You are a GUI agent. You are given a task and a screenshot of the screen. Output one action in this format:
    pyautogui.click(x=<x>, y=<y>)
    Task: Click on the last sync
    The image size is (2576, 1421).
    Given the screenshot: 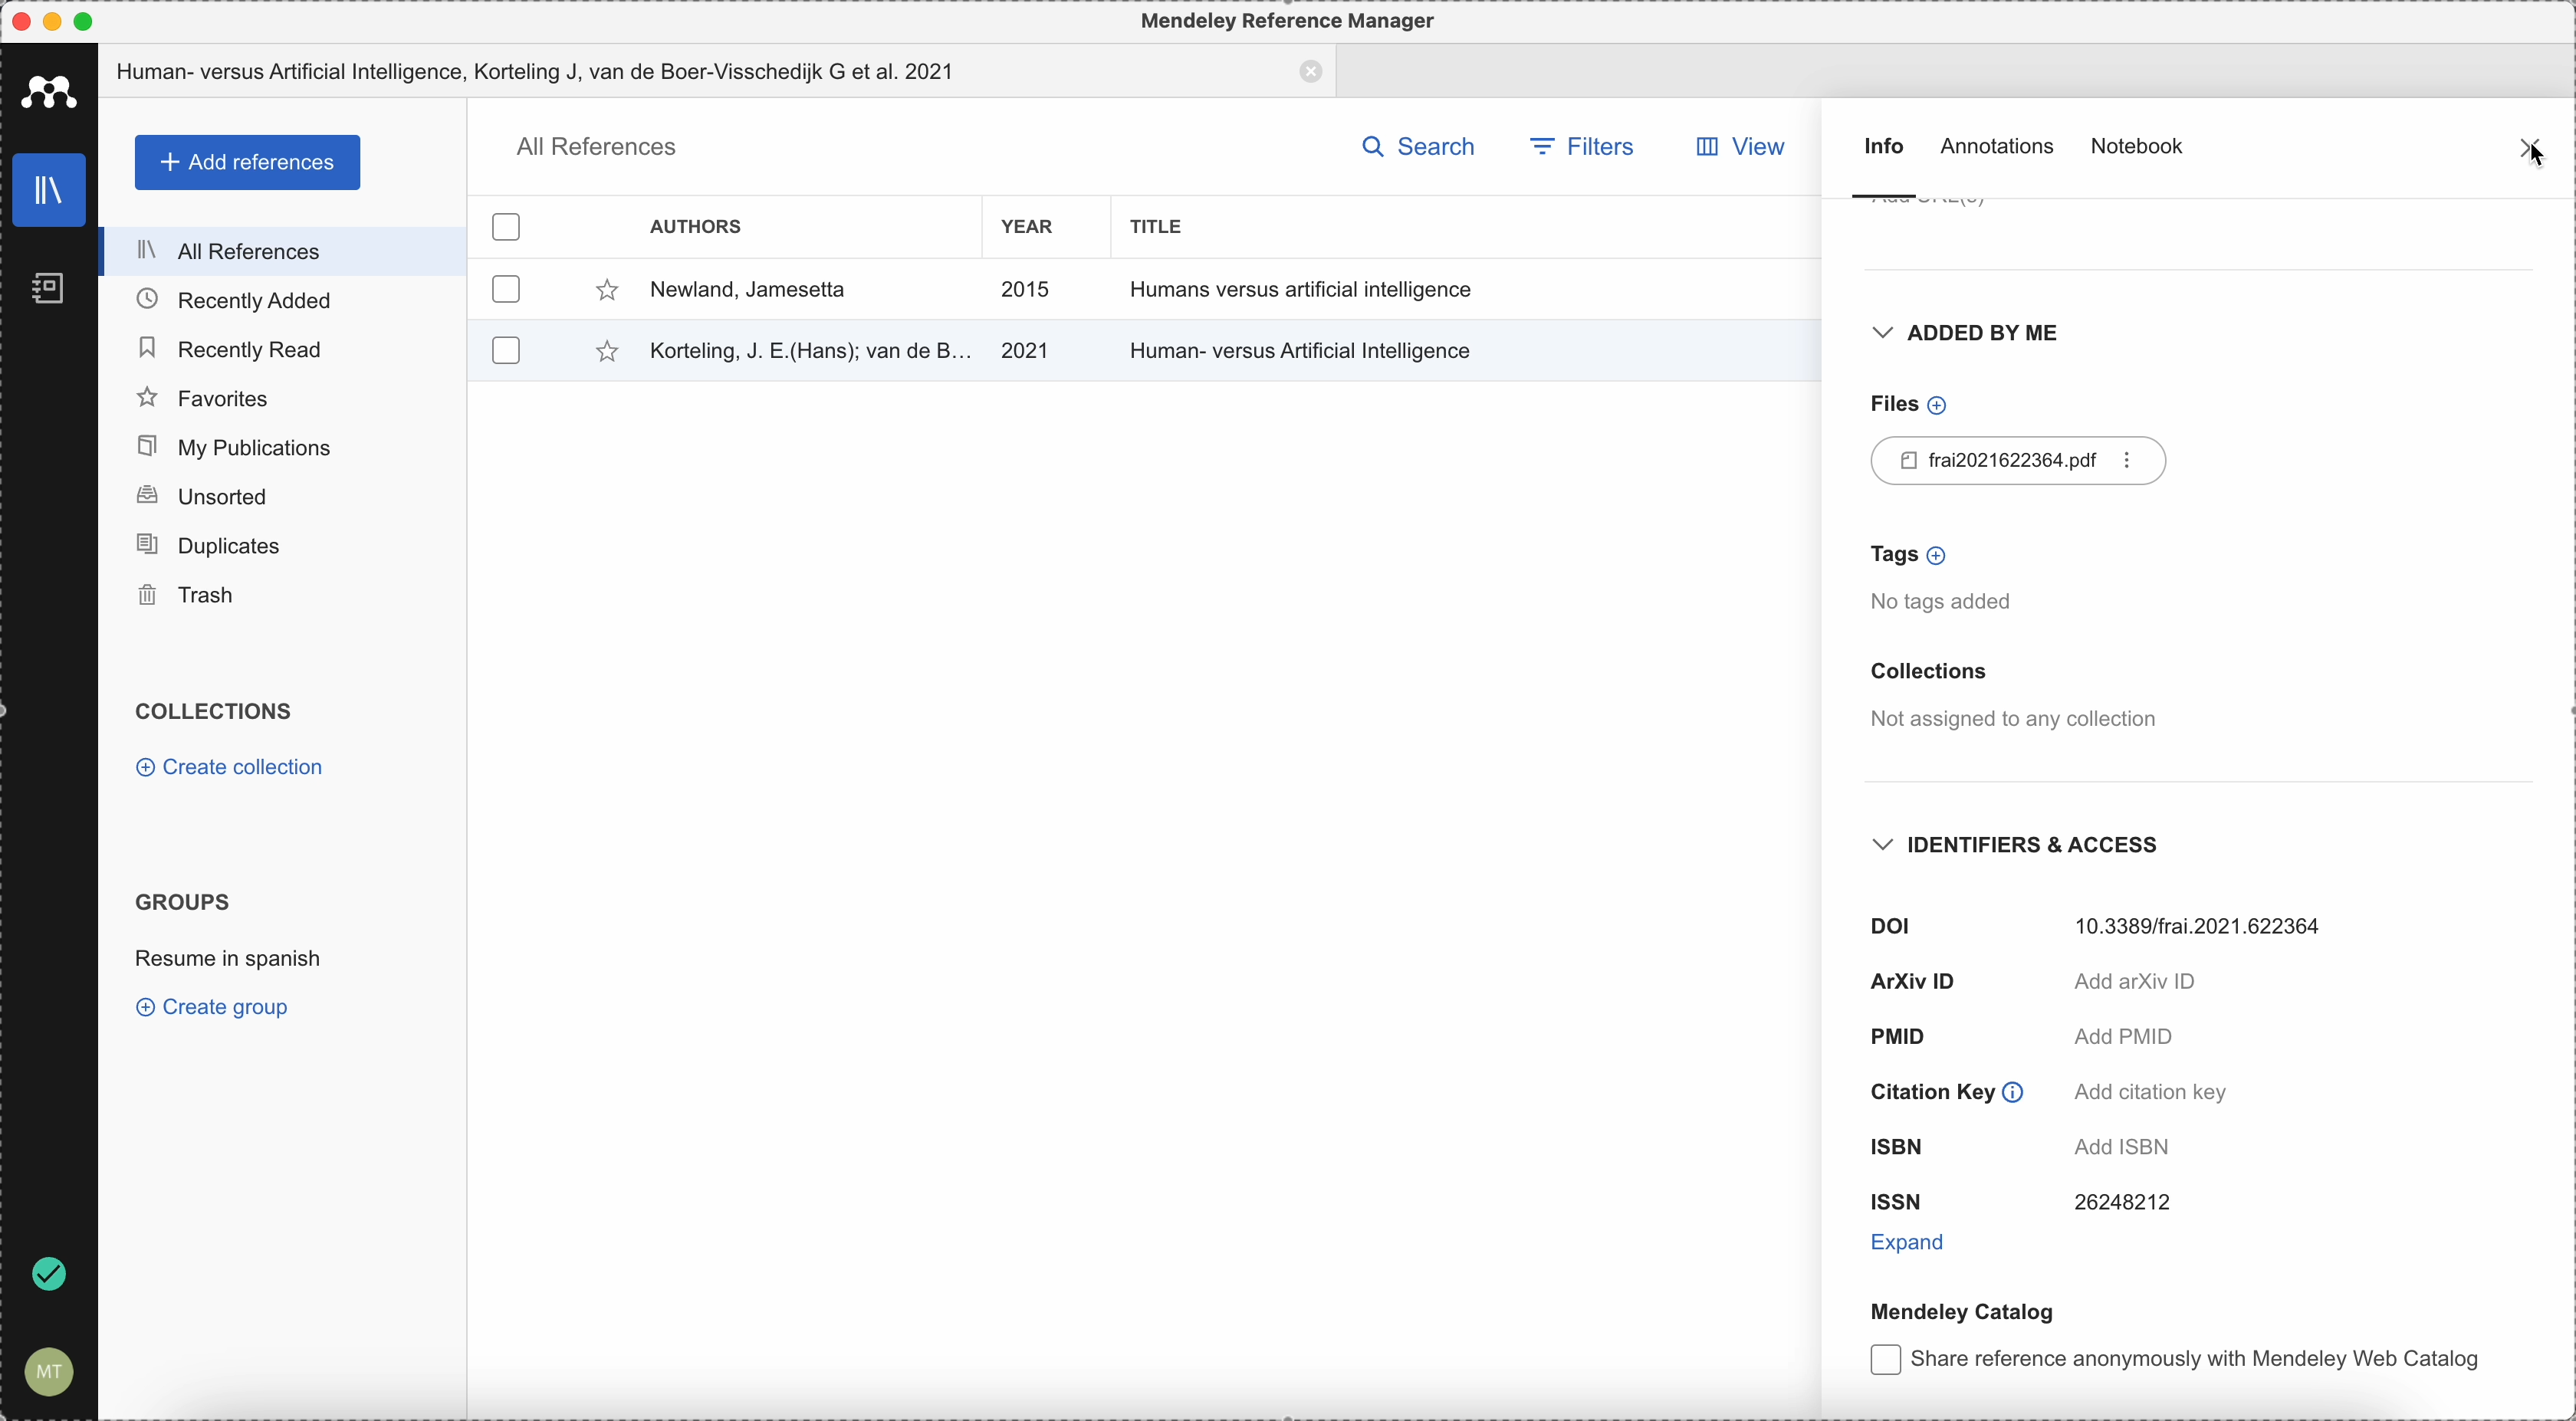 What is the action you would take?
    pyautogui.click(x=58, y=1271)
    